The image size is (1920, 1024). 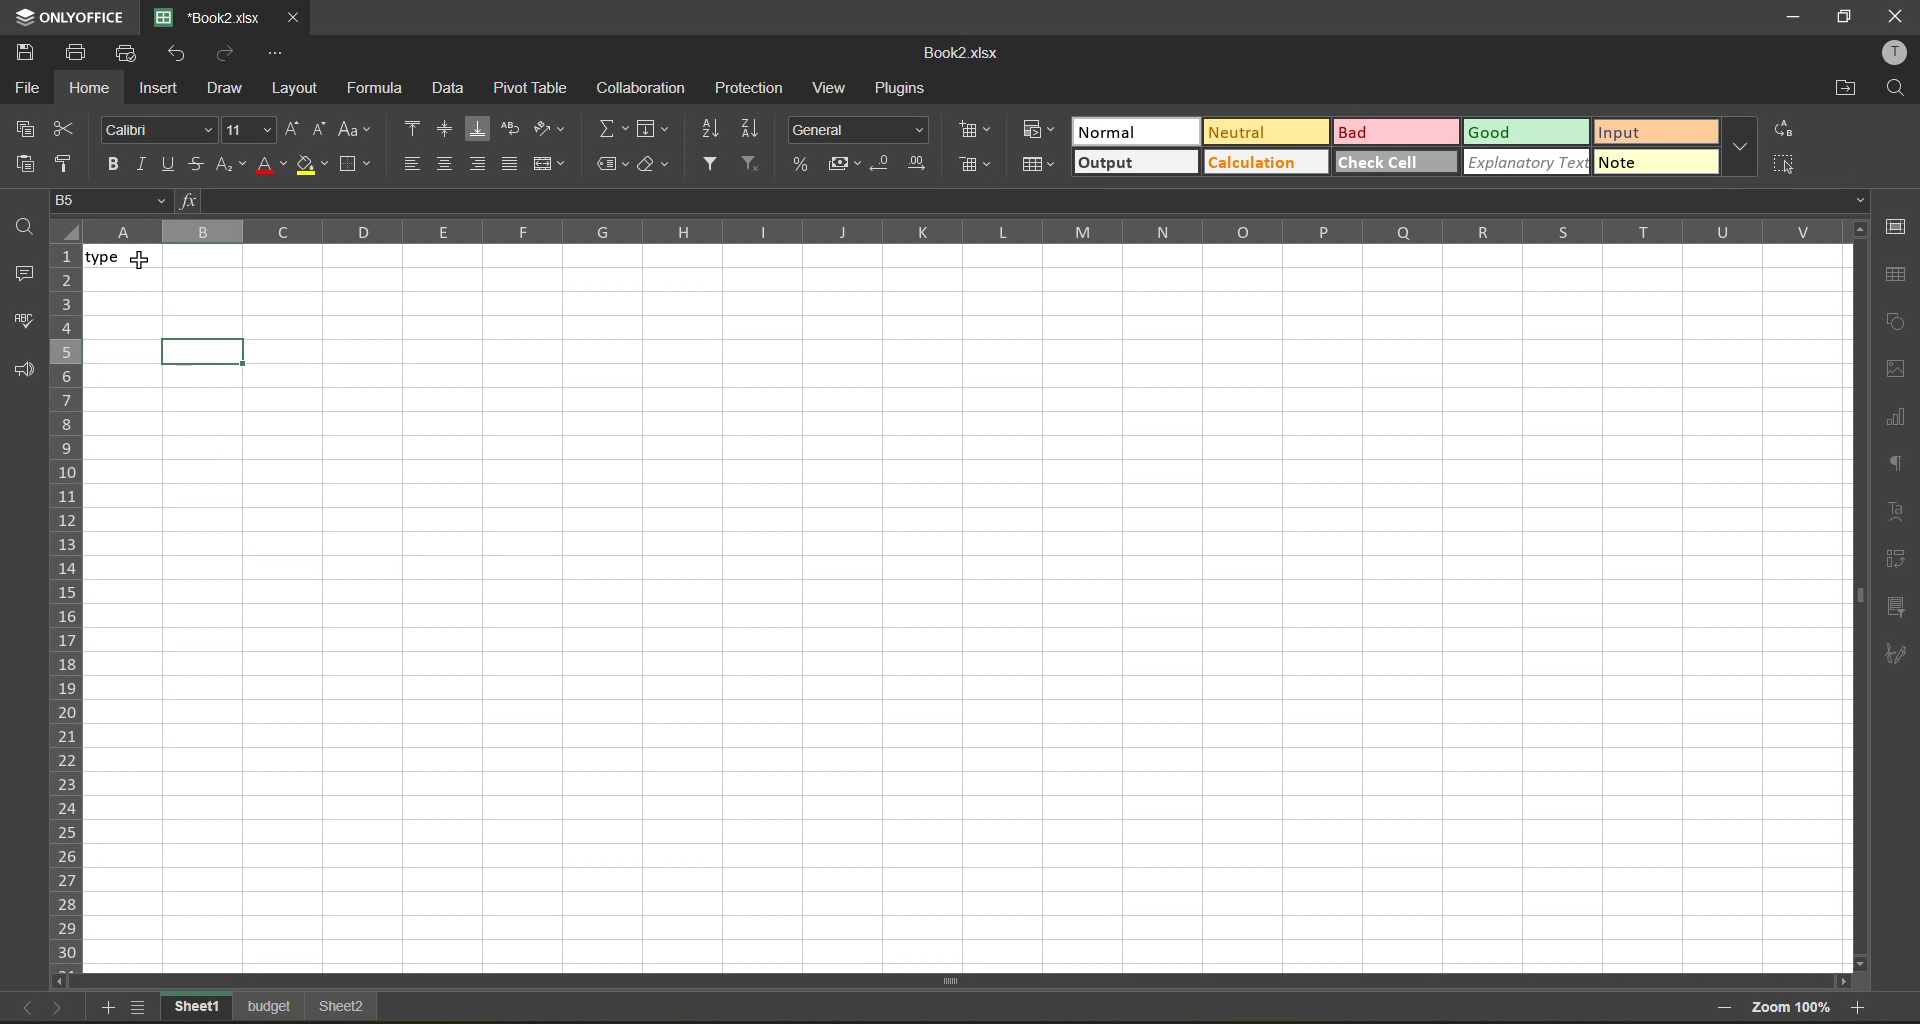 I want to click on fill color, so click(x=311, y=166).